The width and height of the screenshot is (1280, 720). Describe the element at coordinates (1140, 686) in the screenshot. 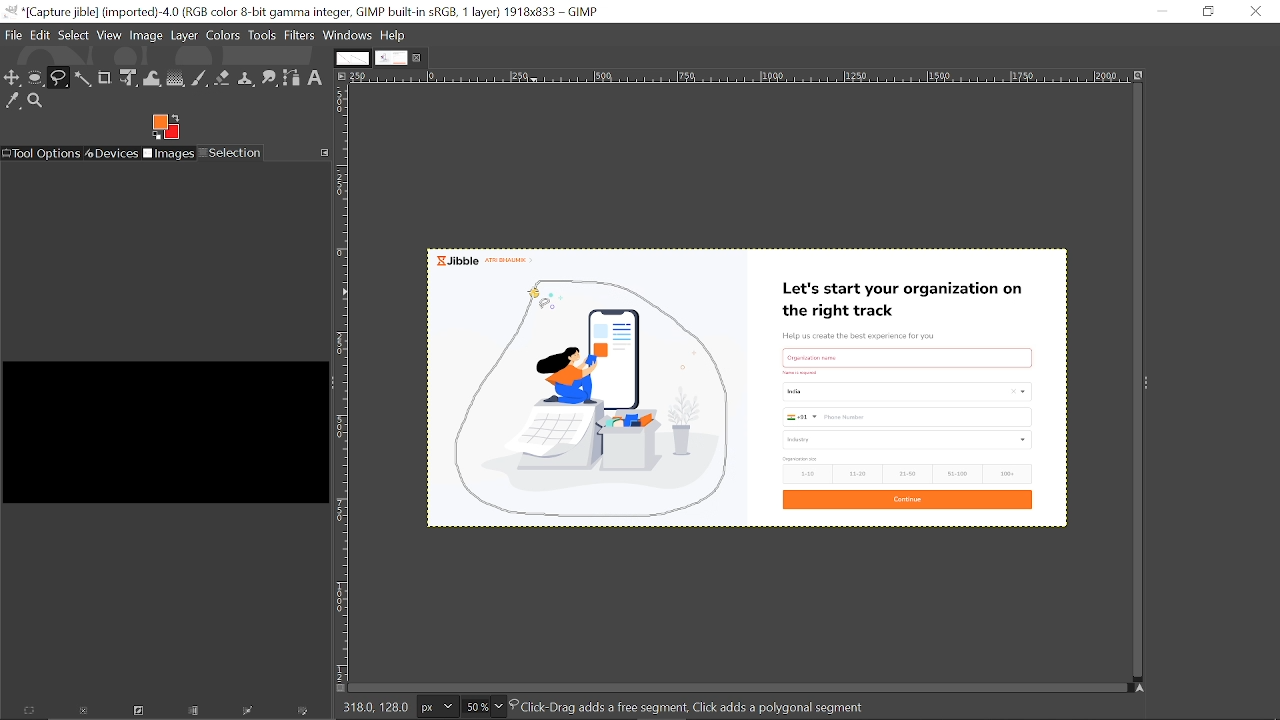

I see `Navigate this display` at that location.